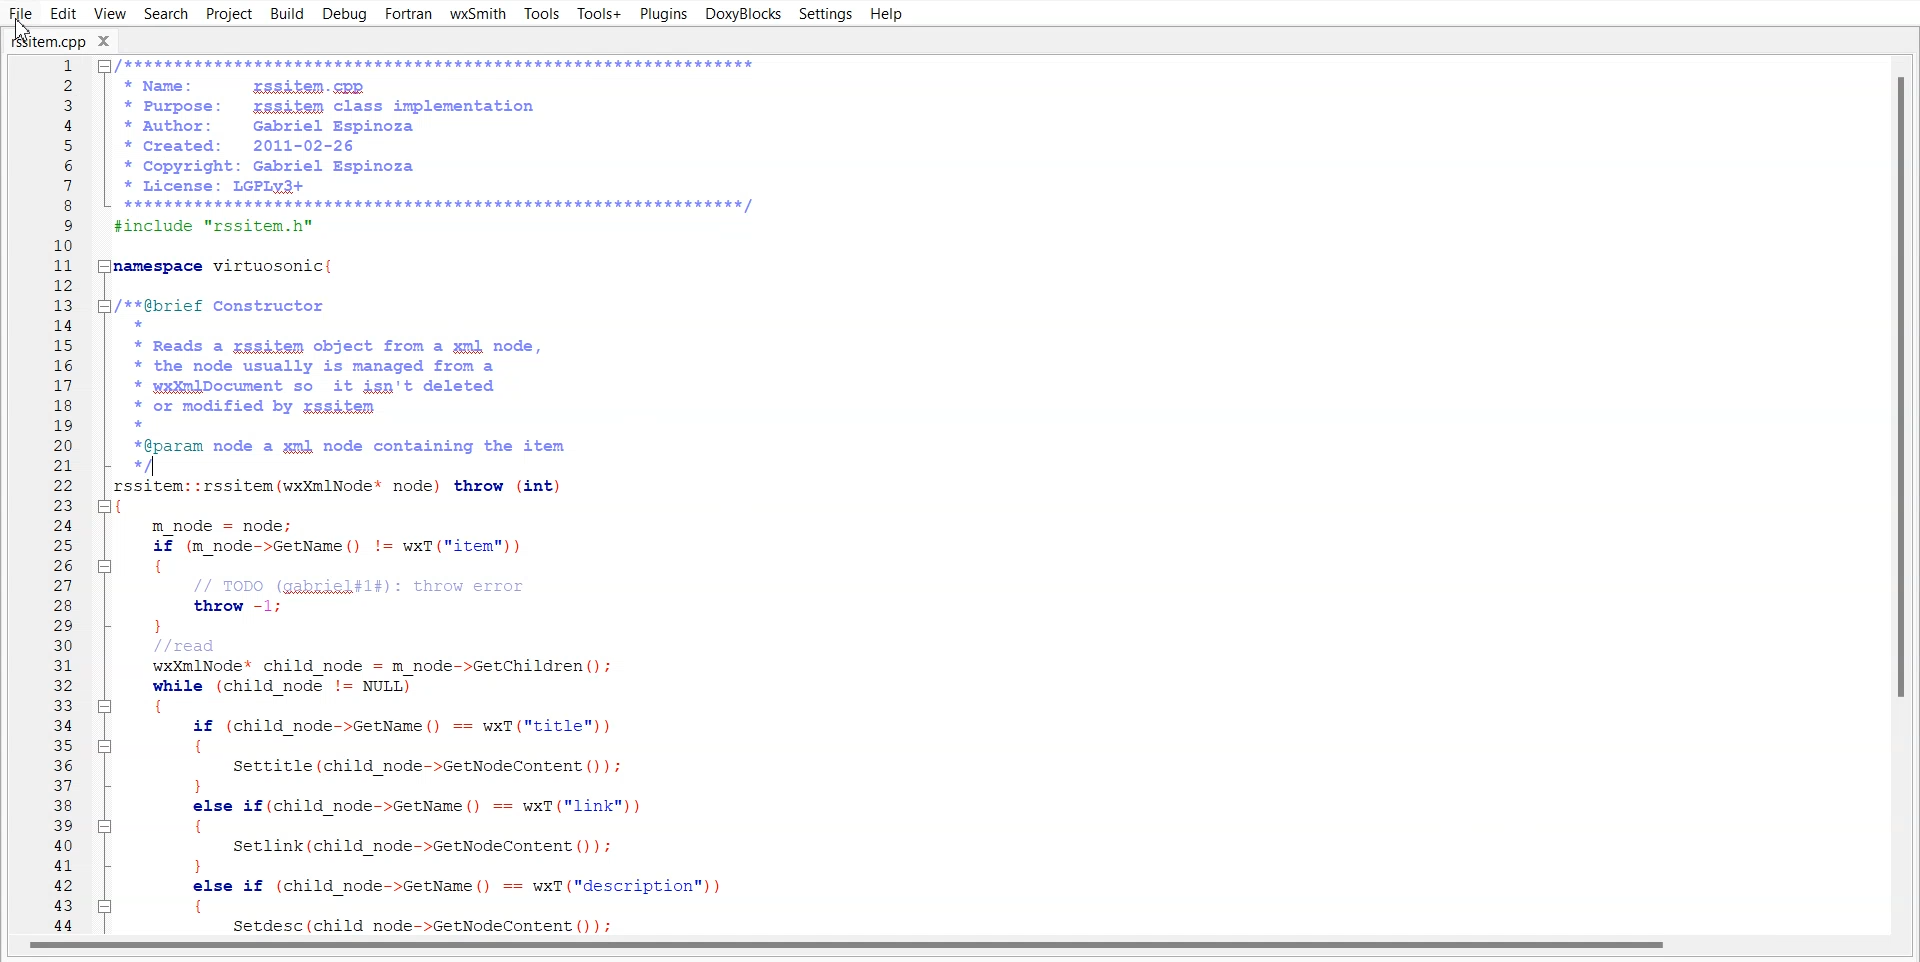  What do you see at coordinates (61, 495) in the screenshot?
I see `Line Number` at bounding box center [61, 495].